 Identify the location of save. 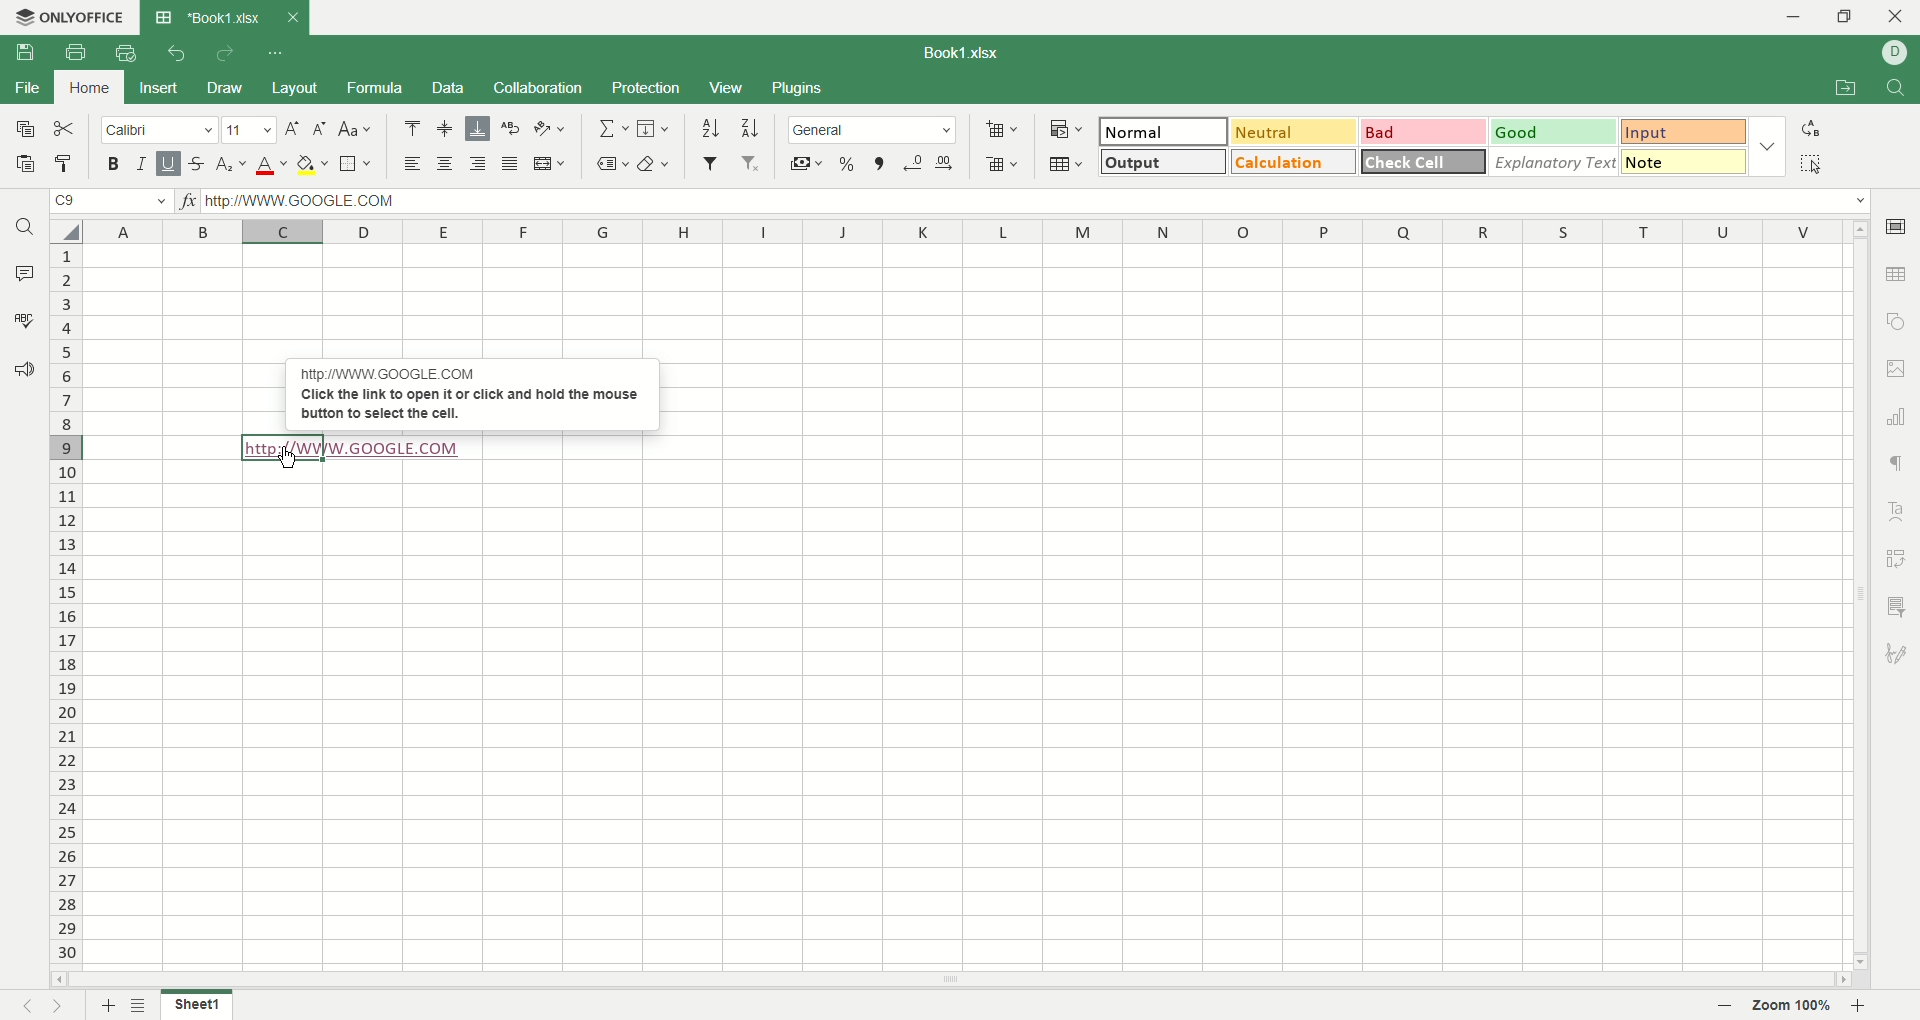
(23, 53).